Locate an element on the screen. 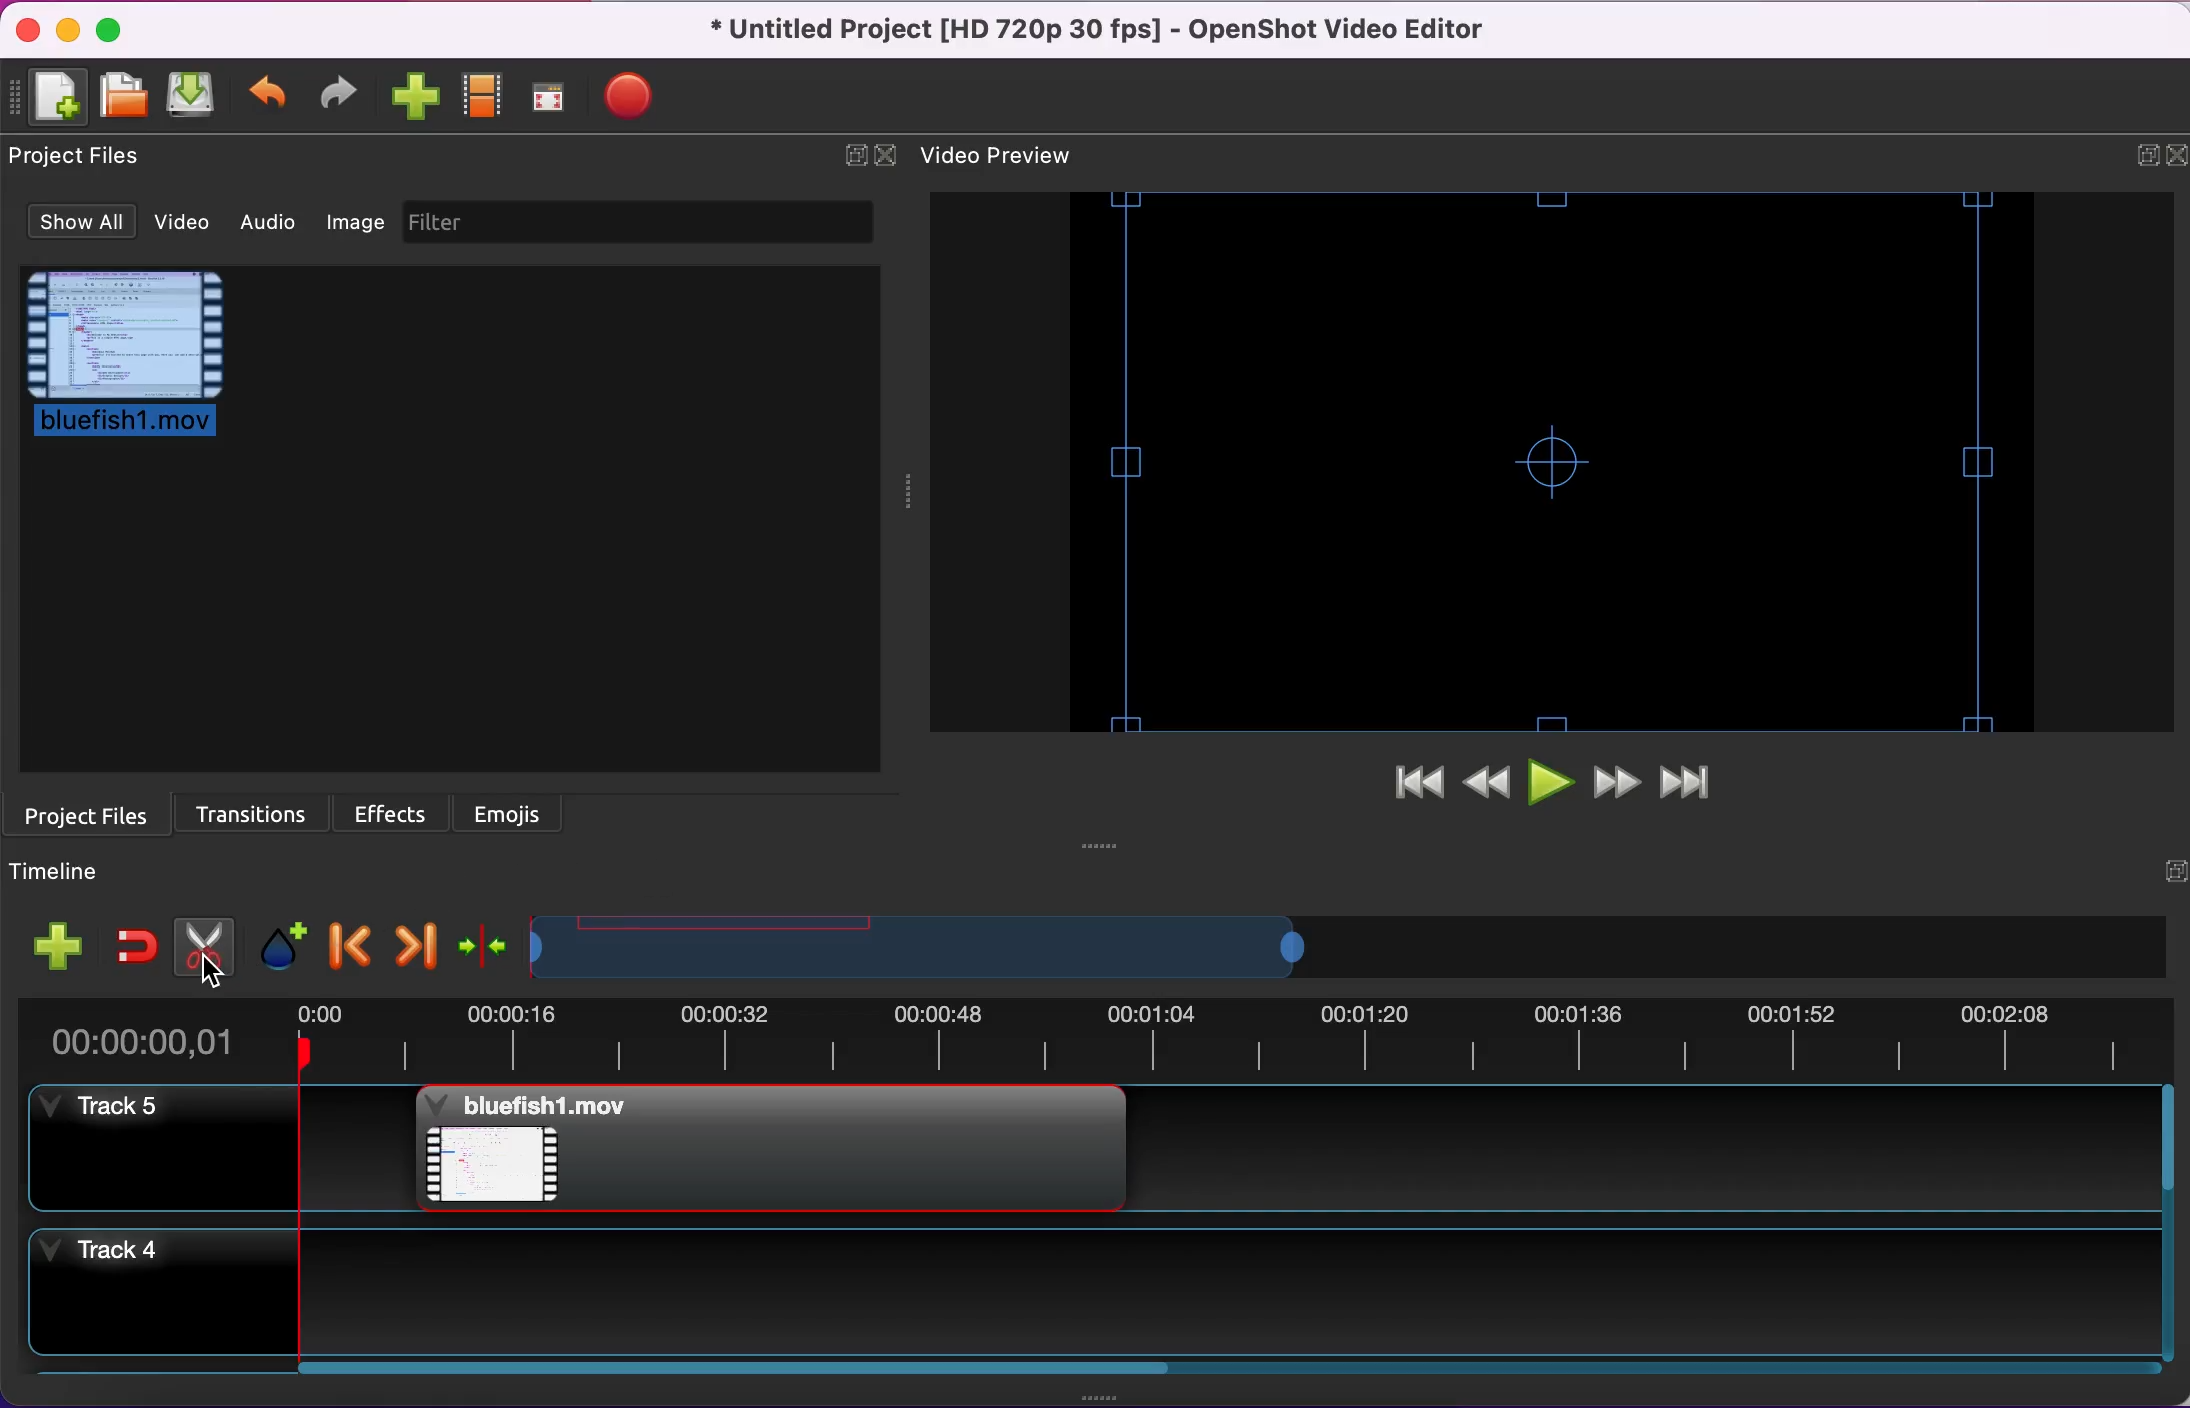  title is located at coordinates (1100, 30).